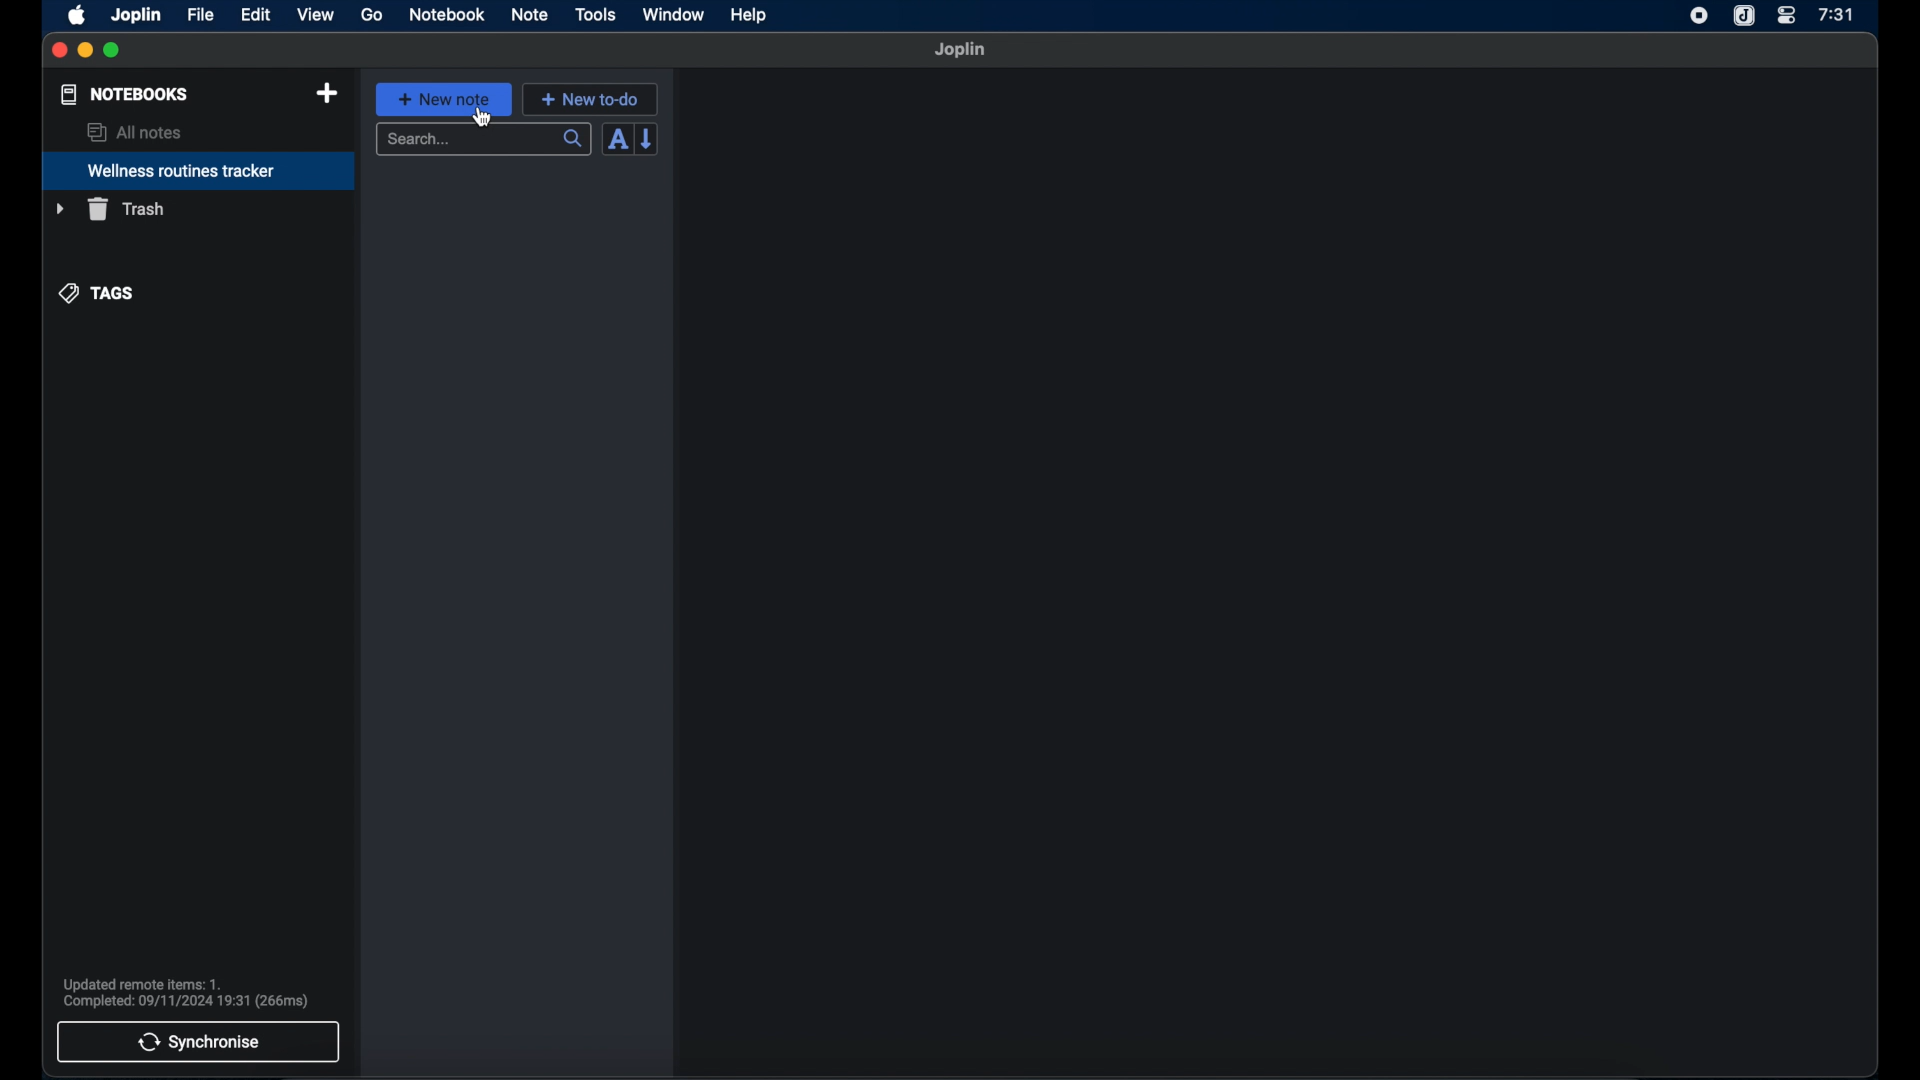  What do you see at coordinates (589, 98) in the screenshot?
I see `new to-do` at bounding box center [589, 98].